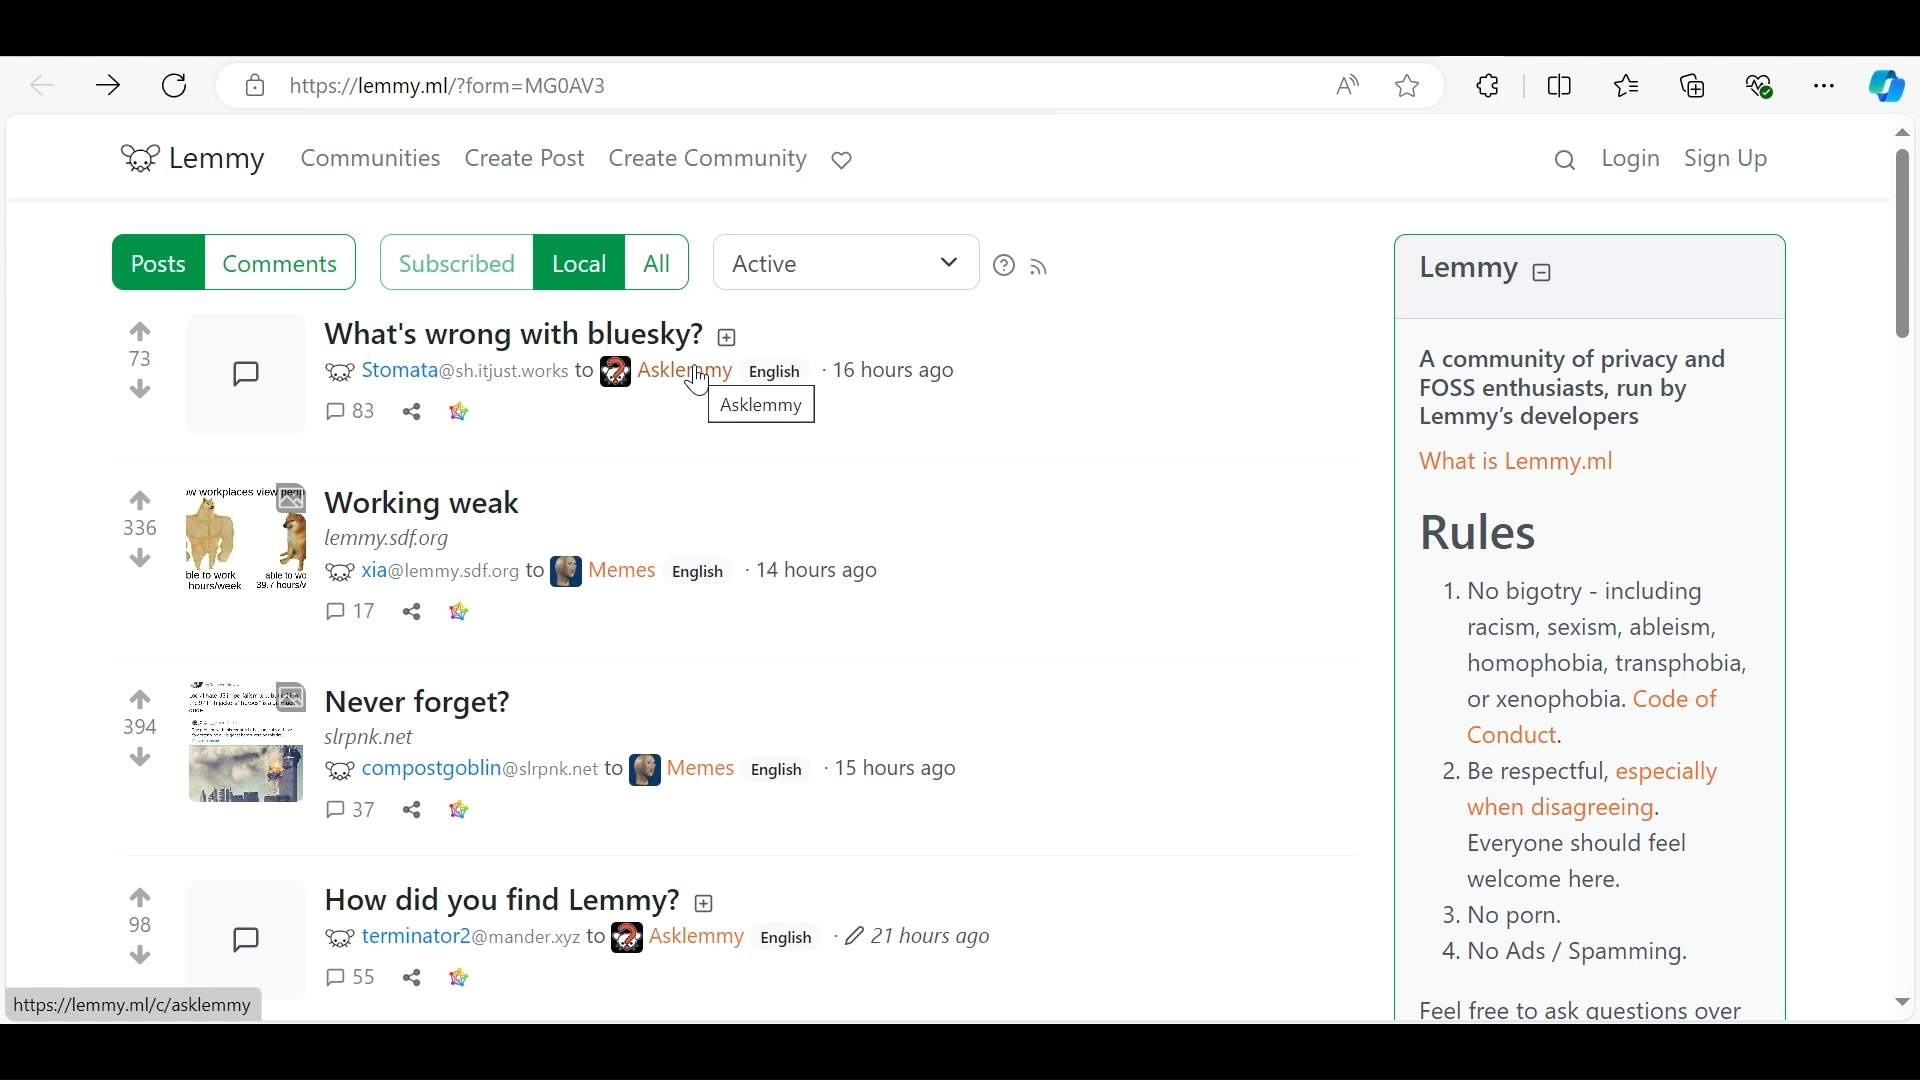 This screenshot has height=1080, width=1920. I want to click on Search, so click(1567, 157).